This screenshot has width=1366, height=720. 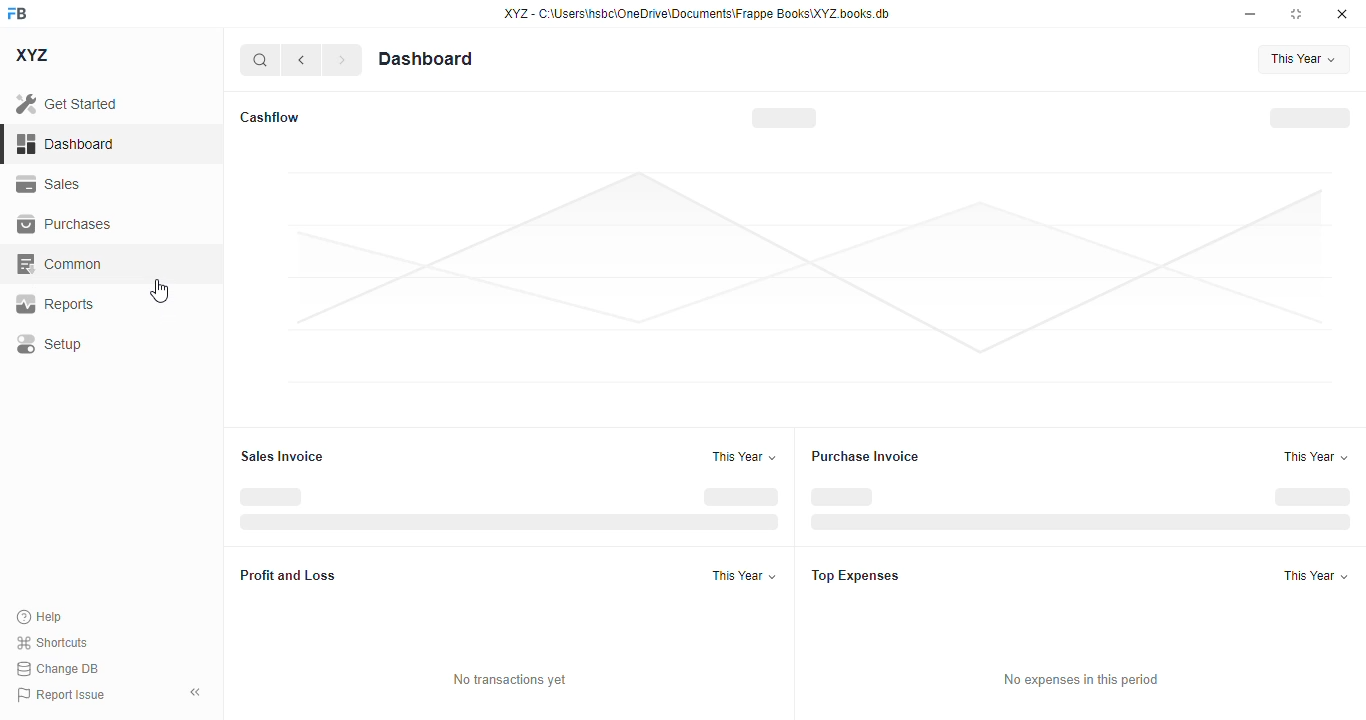 What do you see at coordinates (743, 575) in the screenshot?
I see `this year` at bounding box center [743, 575].